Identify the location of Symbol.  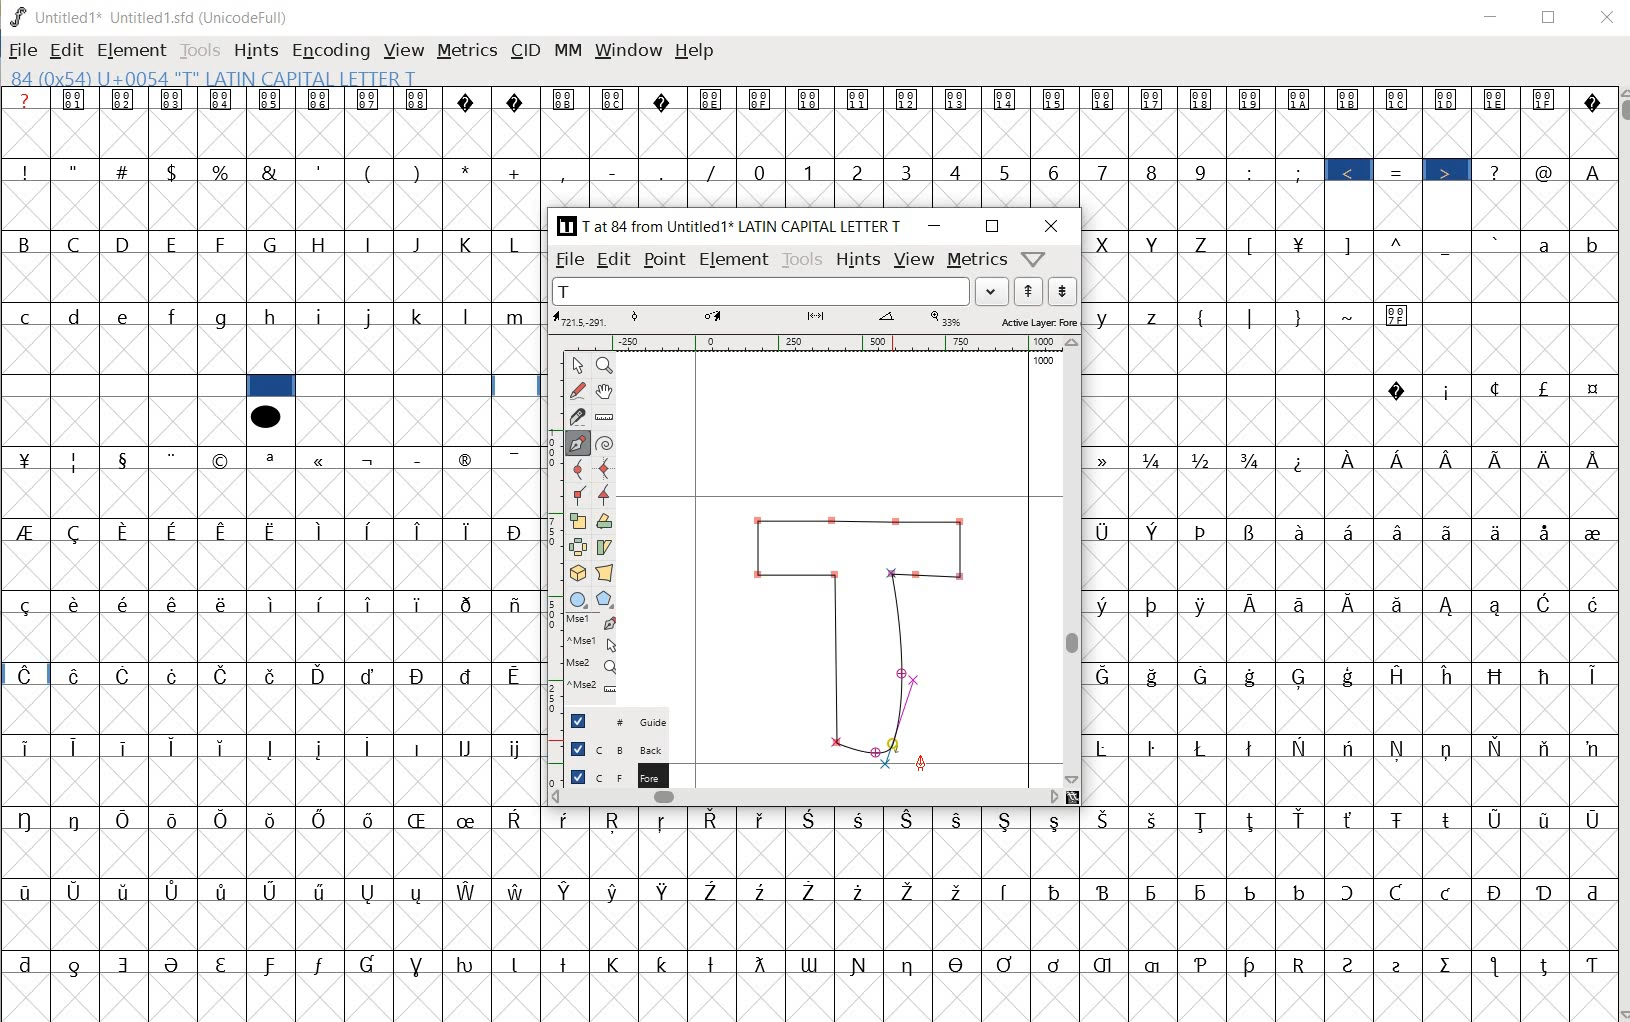
(1547, 99).